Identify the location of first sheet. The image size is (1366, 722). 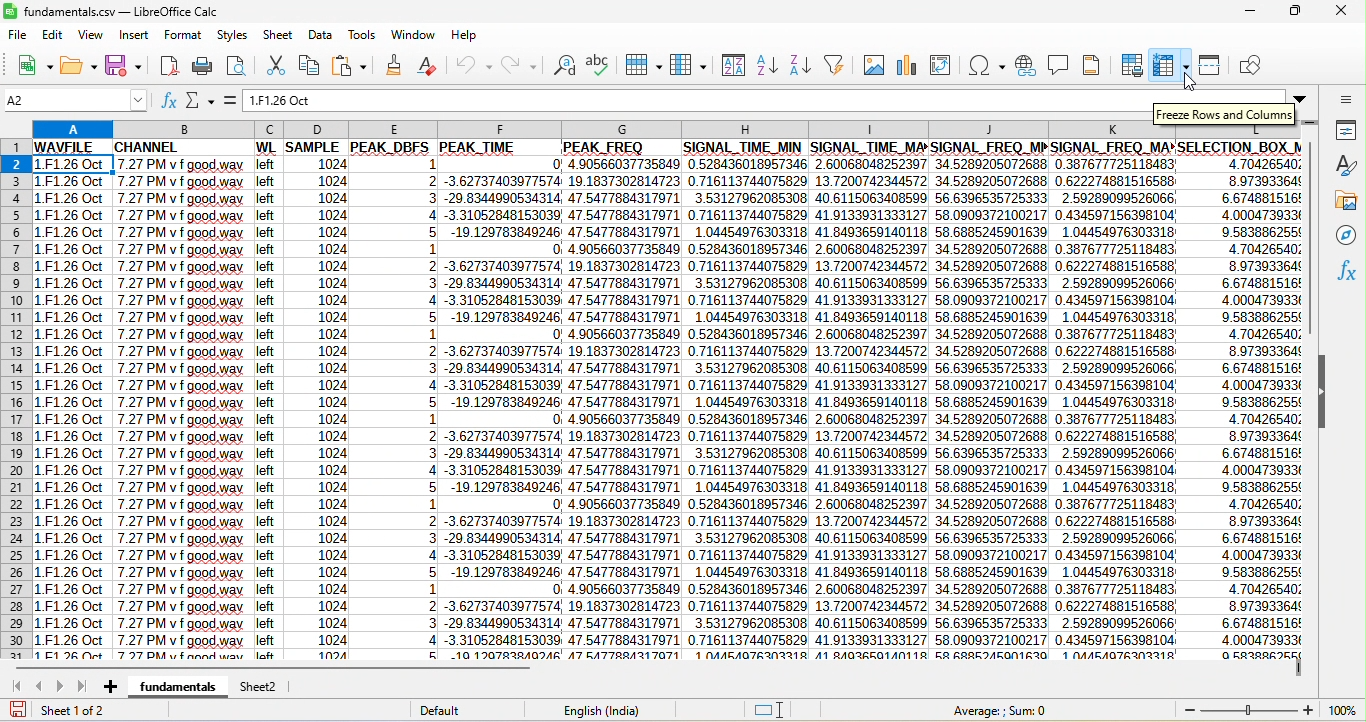
(18, 686).